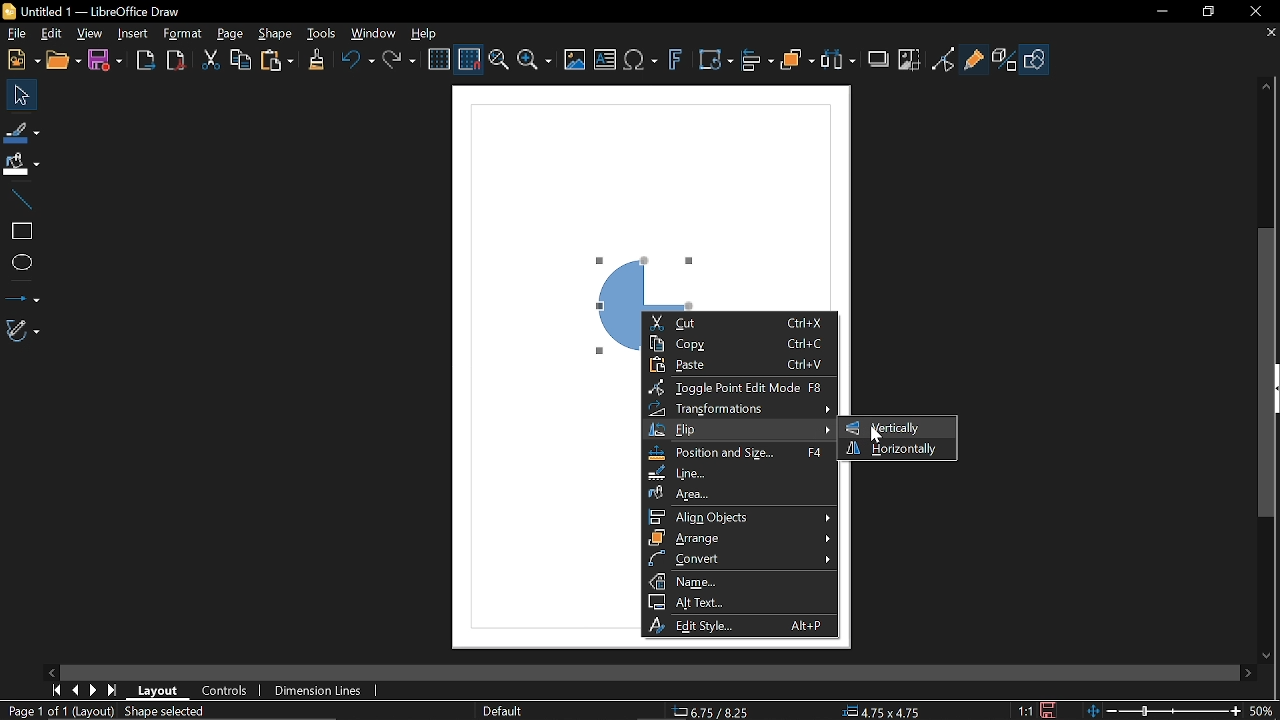 The height and width of the screenshot is (720, 1280). I want to click on Next page, so click(94, 691).